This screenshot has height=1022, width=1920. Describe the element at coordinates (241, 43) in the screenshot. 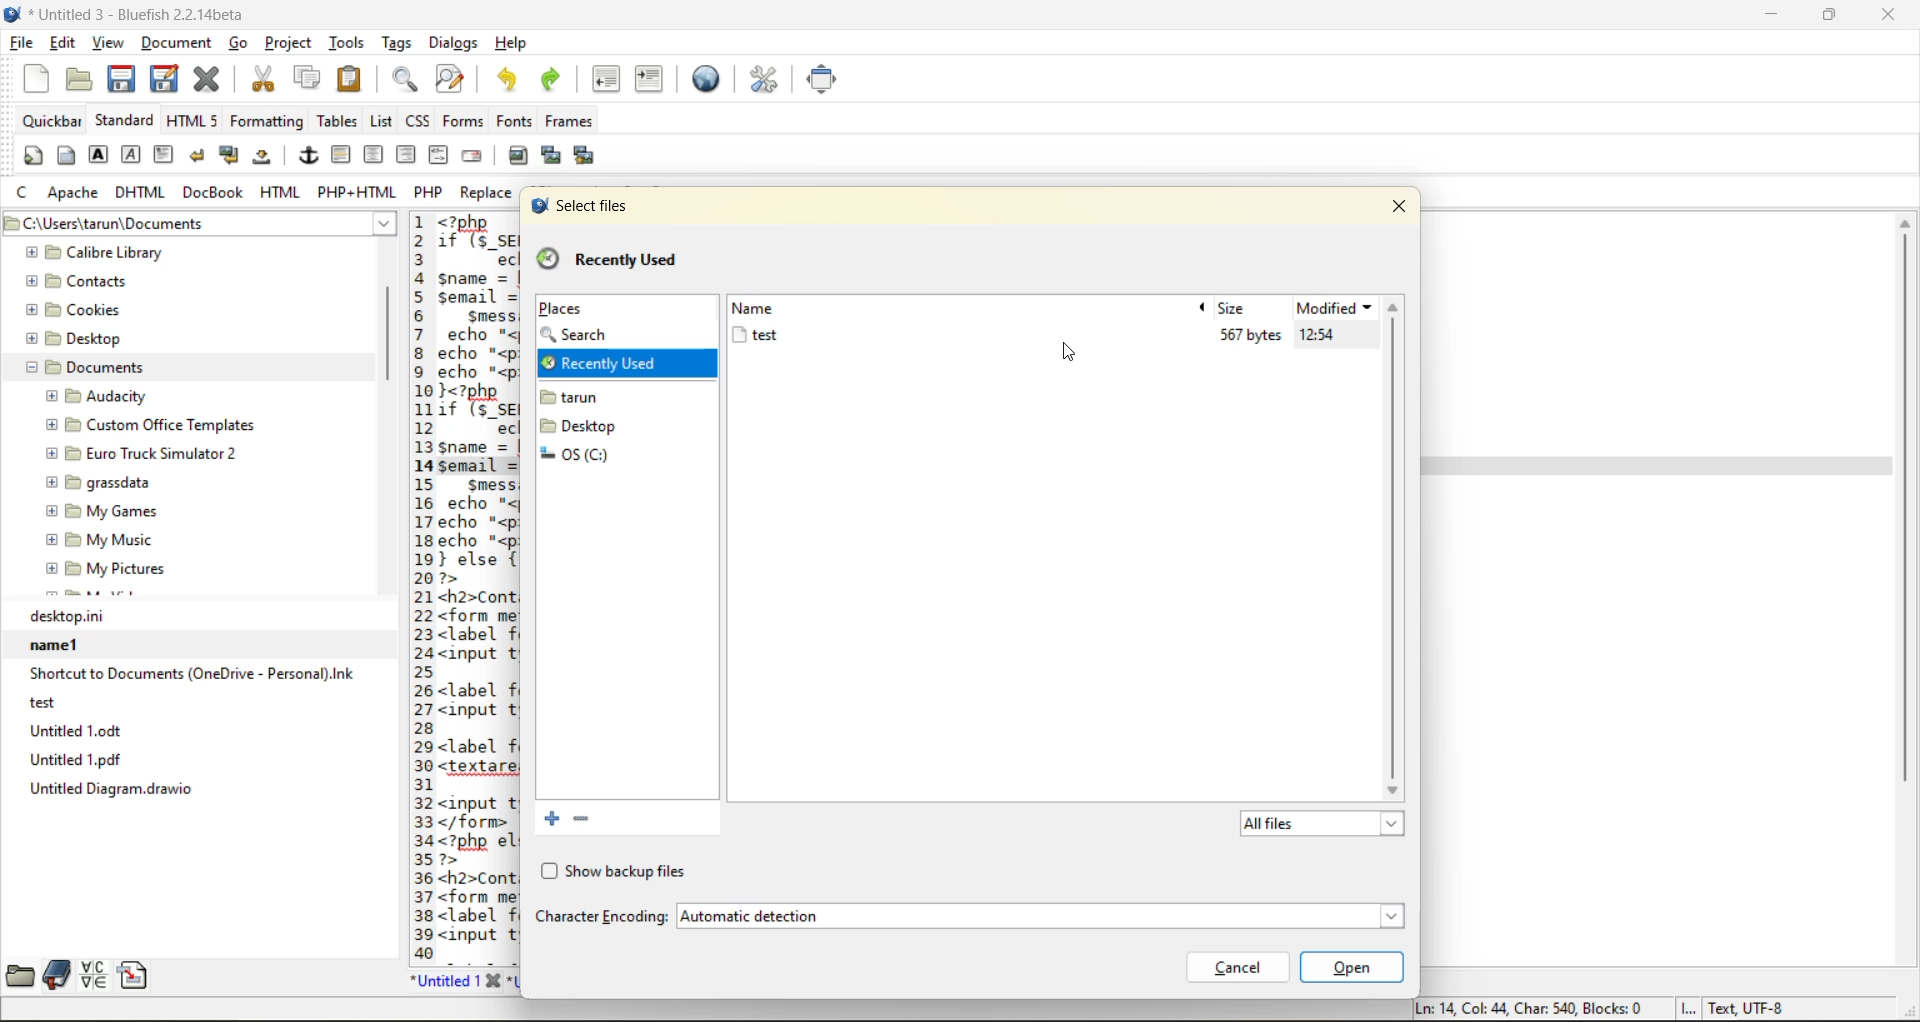

I see `go` at that location.